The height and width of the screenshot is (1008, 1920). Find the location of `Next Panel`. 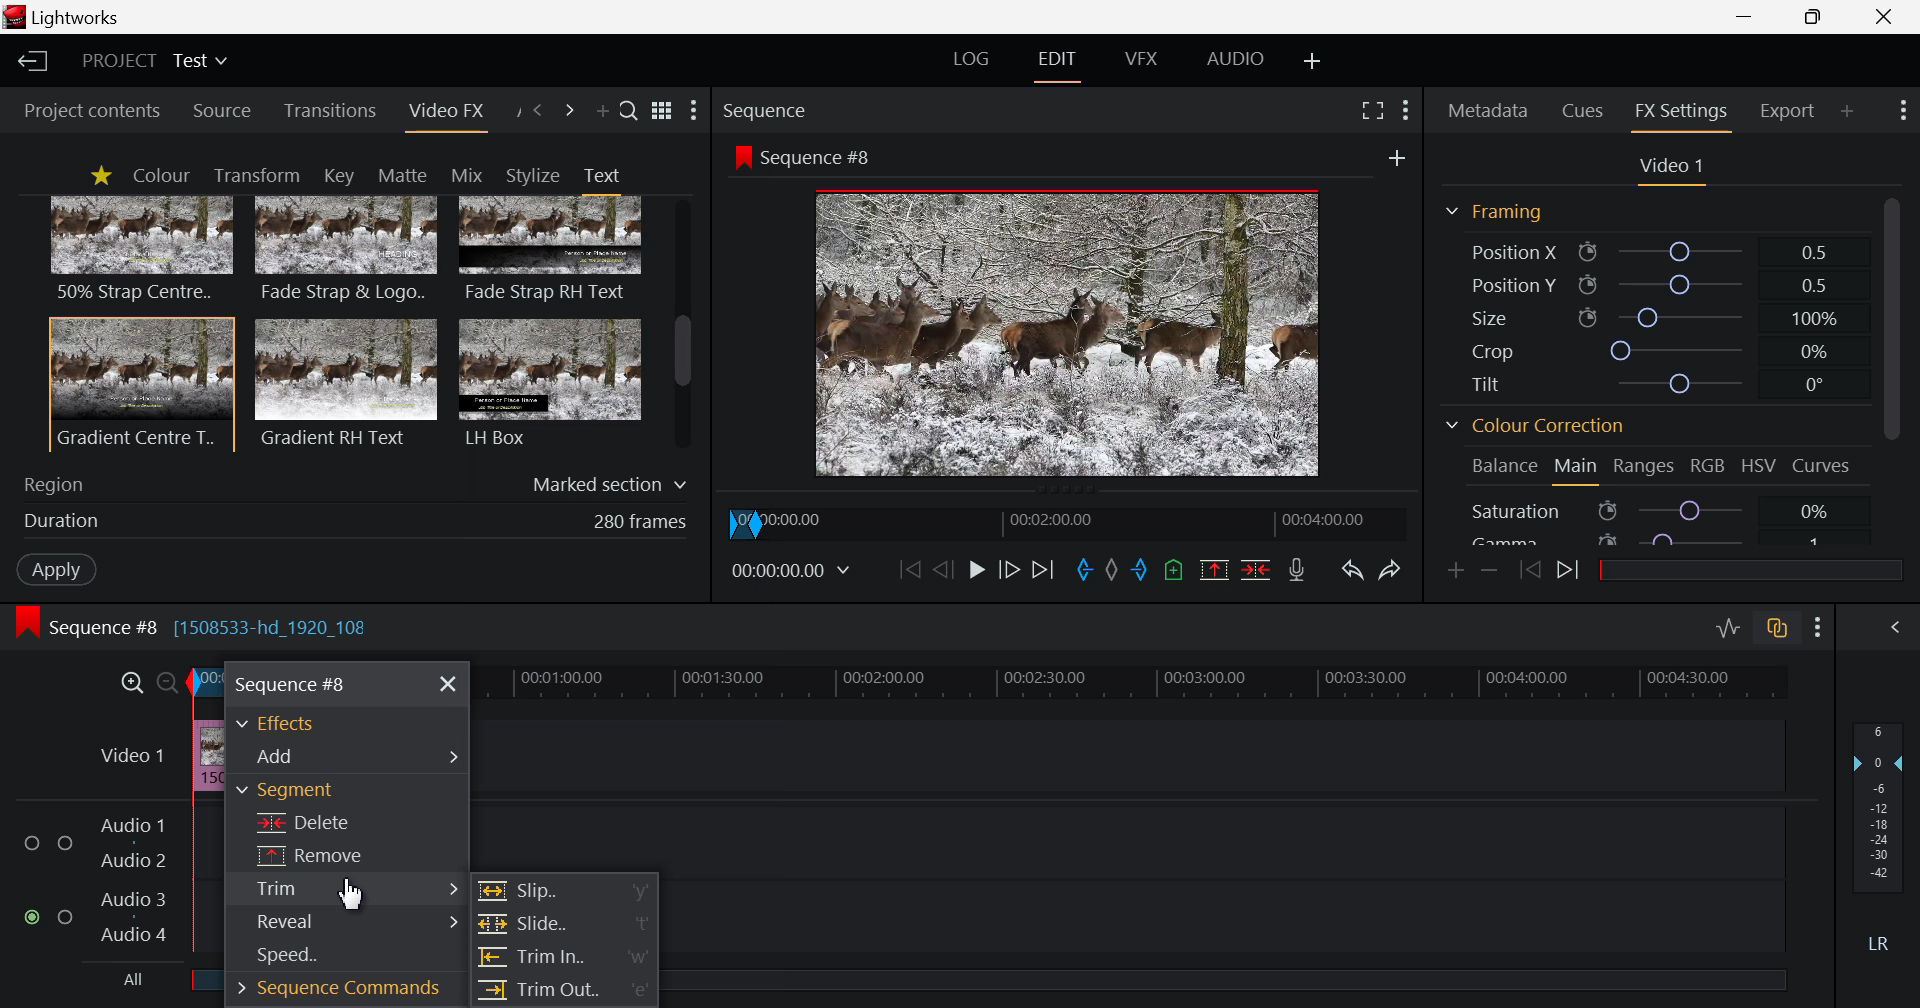

Next Panel is located at coordinates (569, 111).